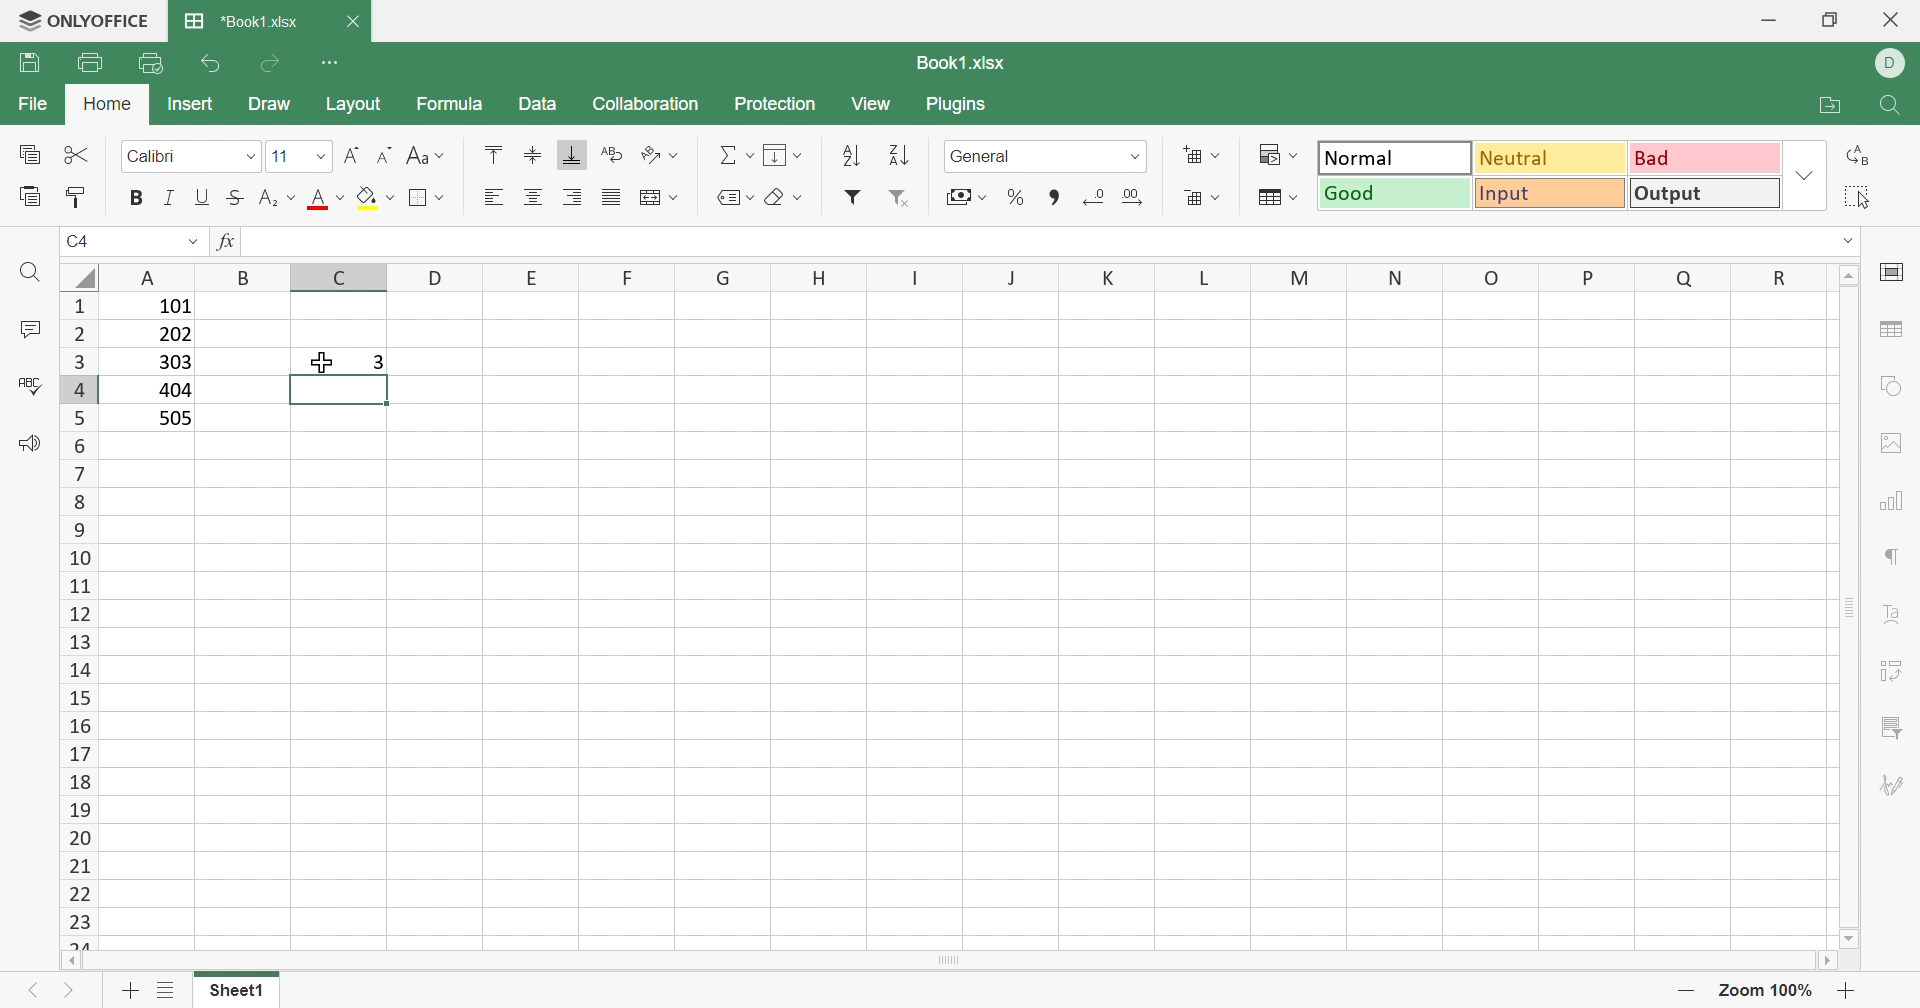 Image resolution: width=1920 pixels, height=1008 pixels. I want to click on *Book1.xlsx, so click(243, 24).